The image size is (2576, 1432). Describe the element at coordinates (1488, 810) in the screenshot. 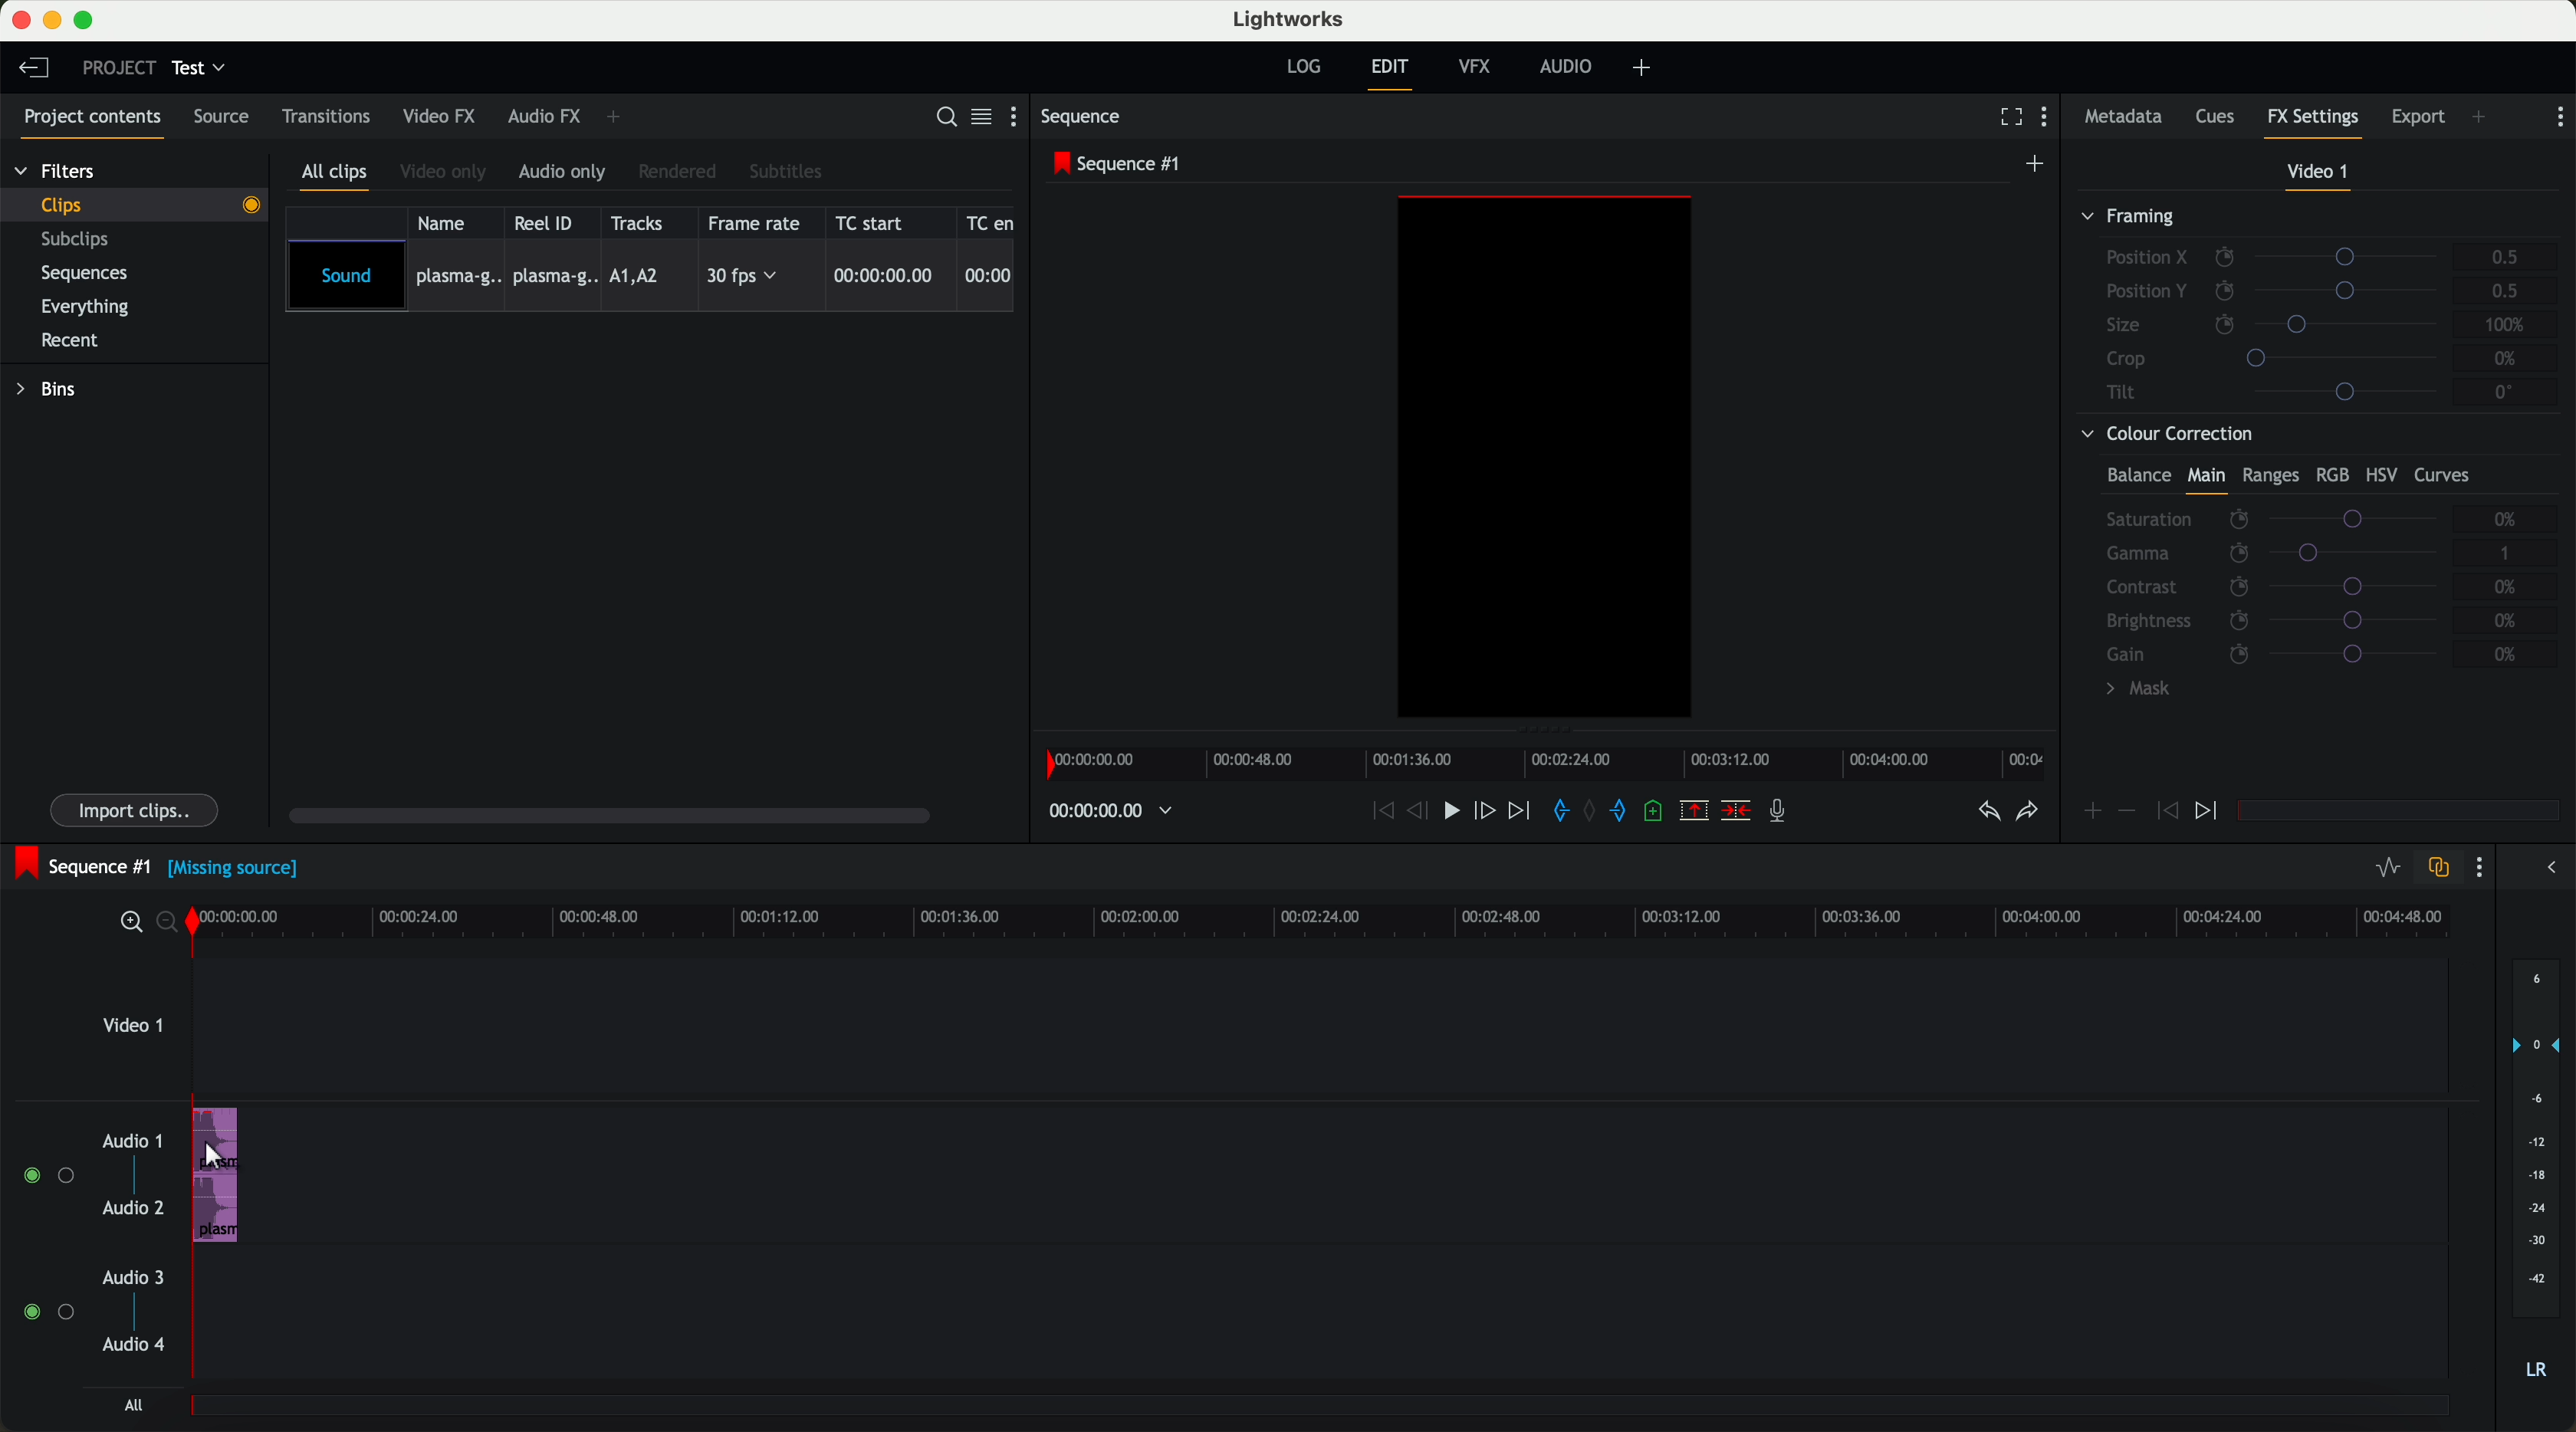

I see `nudge one frame foward` at that location.